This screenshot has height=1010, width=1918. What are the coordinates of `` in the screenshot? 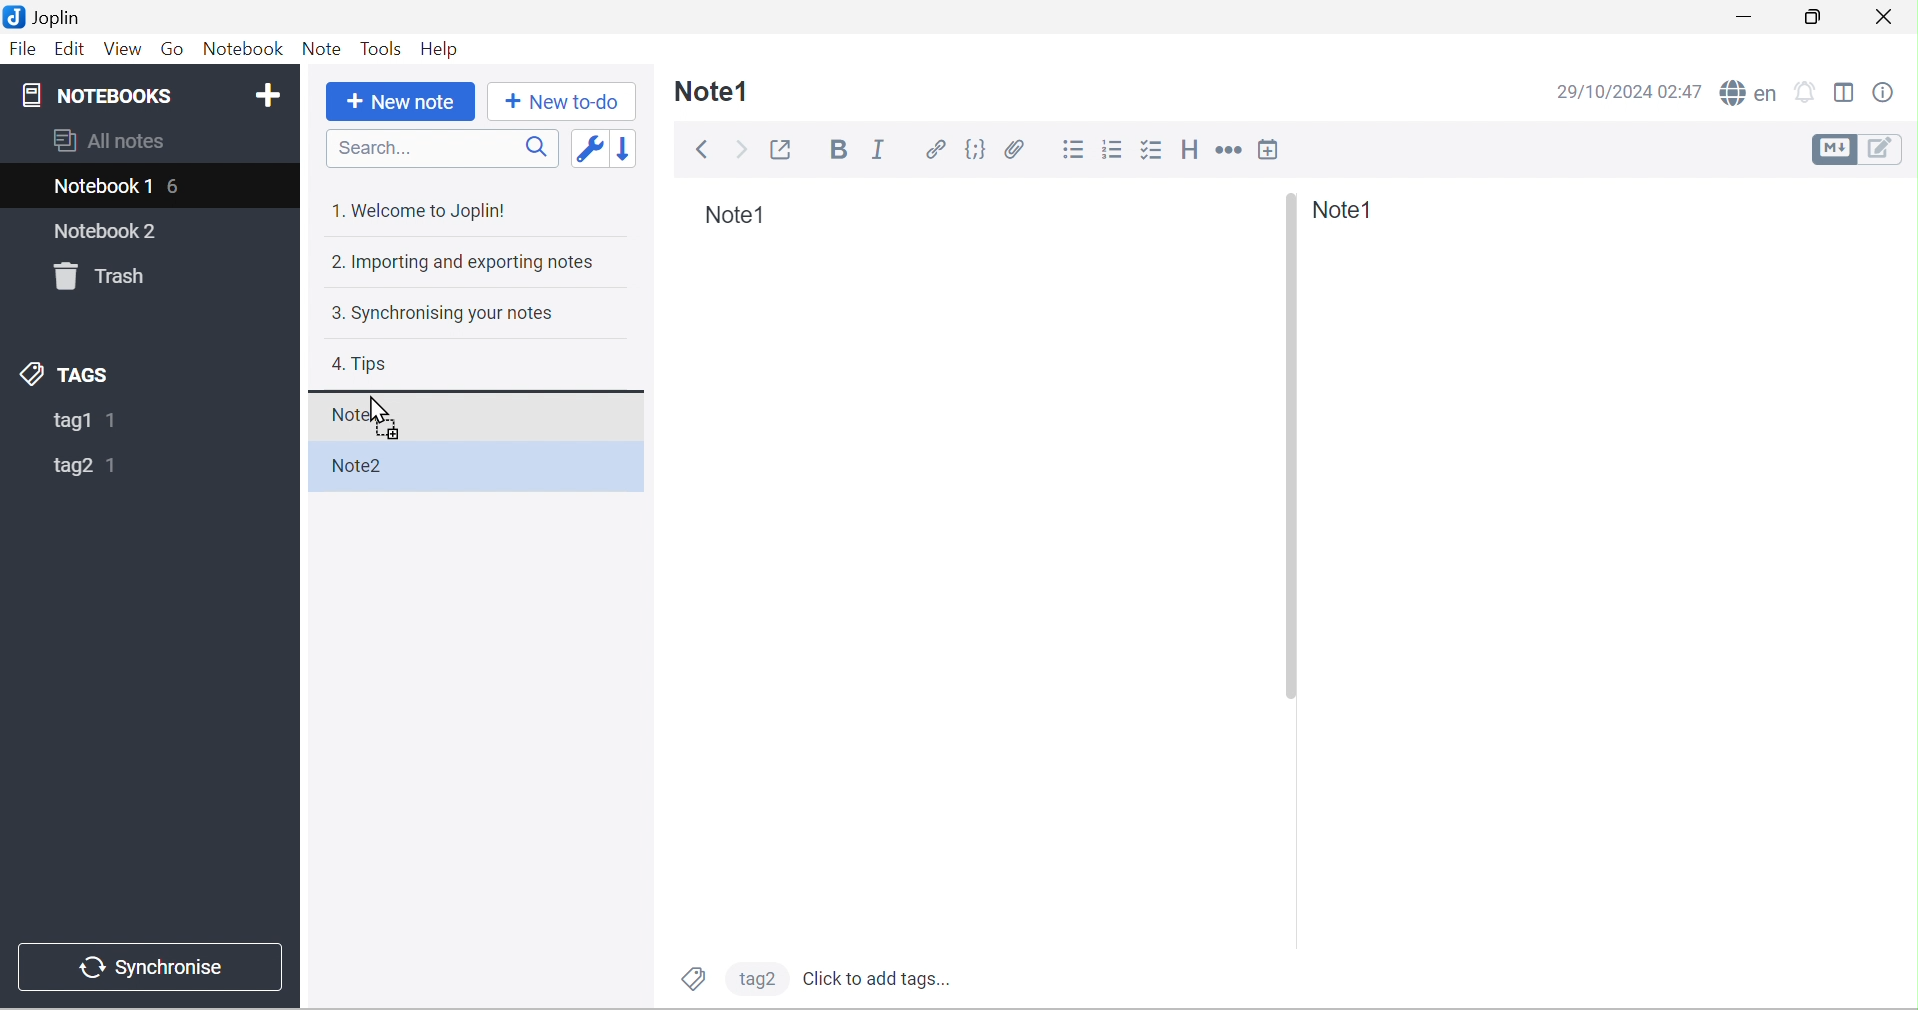 It's located at (1289, 449).